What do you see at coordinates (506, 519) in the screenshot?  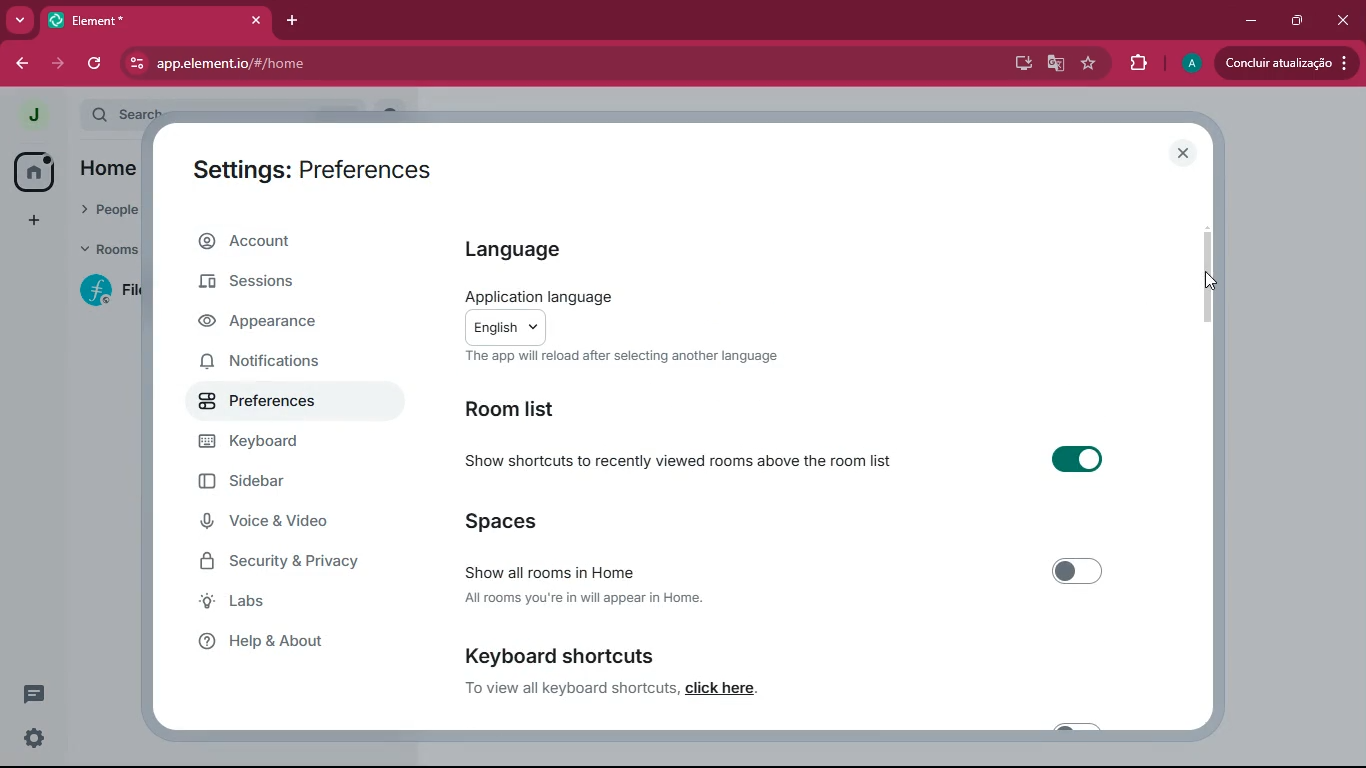 I see `spaces` at bounding box center [506, 519].